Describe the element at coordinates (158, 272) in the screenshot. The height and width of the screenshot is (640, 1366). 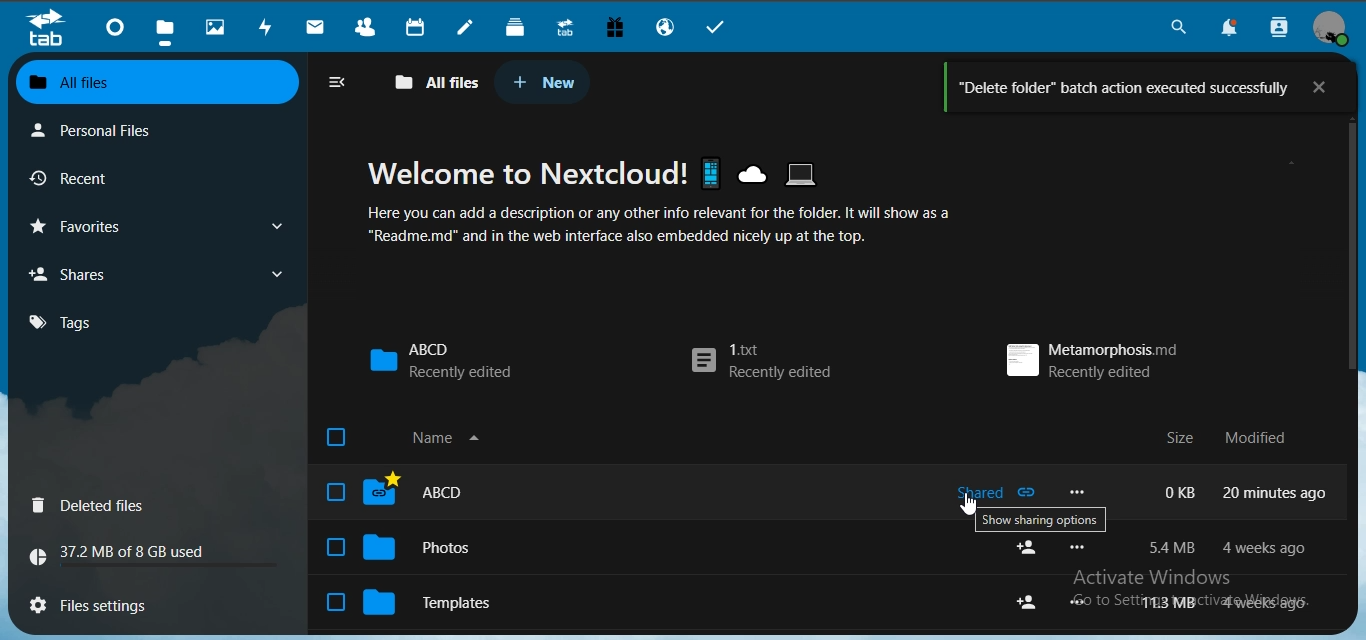
I see `shares` at that location.